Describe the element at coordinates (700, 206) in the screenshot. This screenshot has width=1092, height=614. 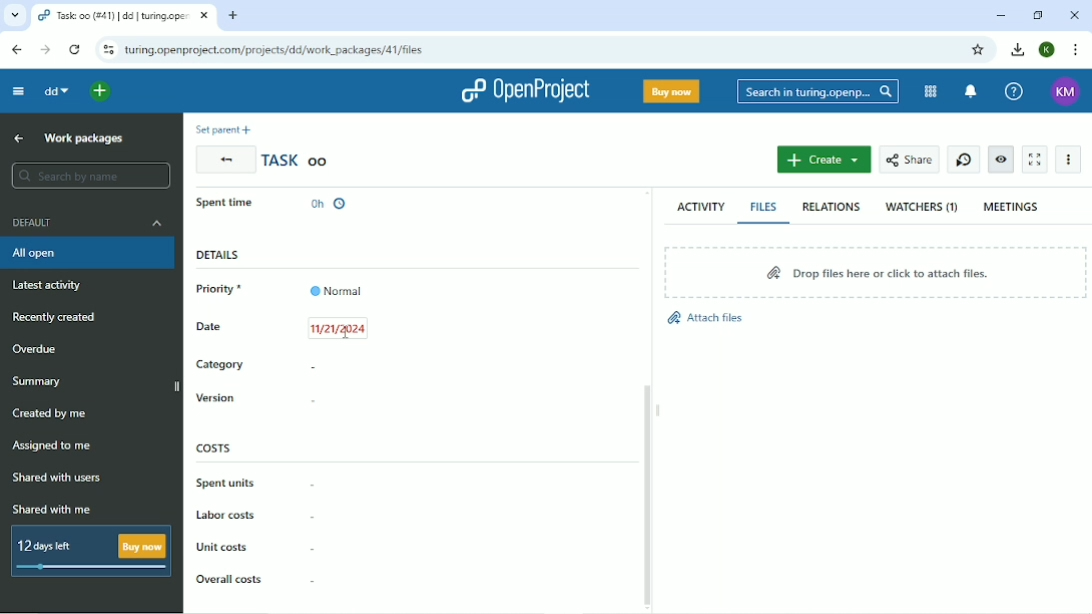
I see `Activity` at that location.